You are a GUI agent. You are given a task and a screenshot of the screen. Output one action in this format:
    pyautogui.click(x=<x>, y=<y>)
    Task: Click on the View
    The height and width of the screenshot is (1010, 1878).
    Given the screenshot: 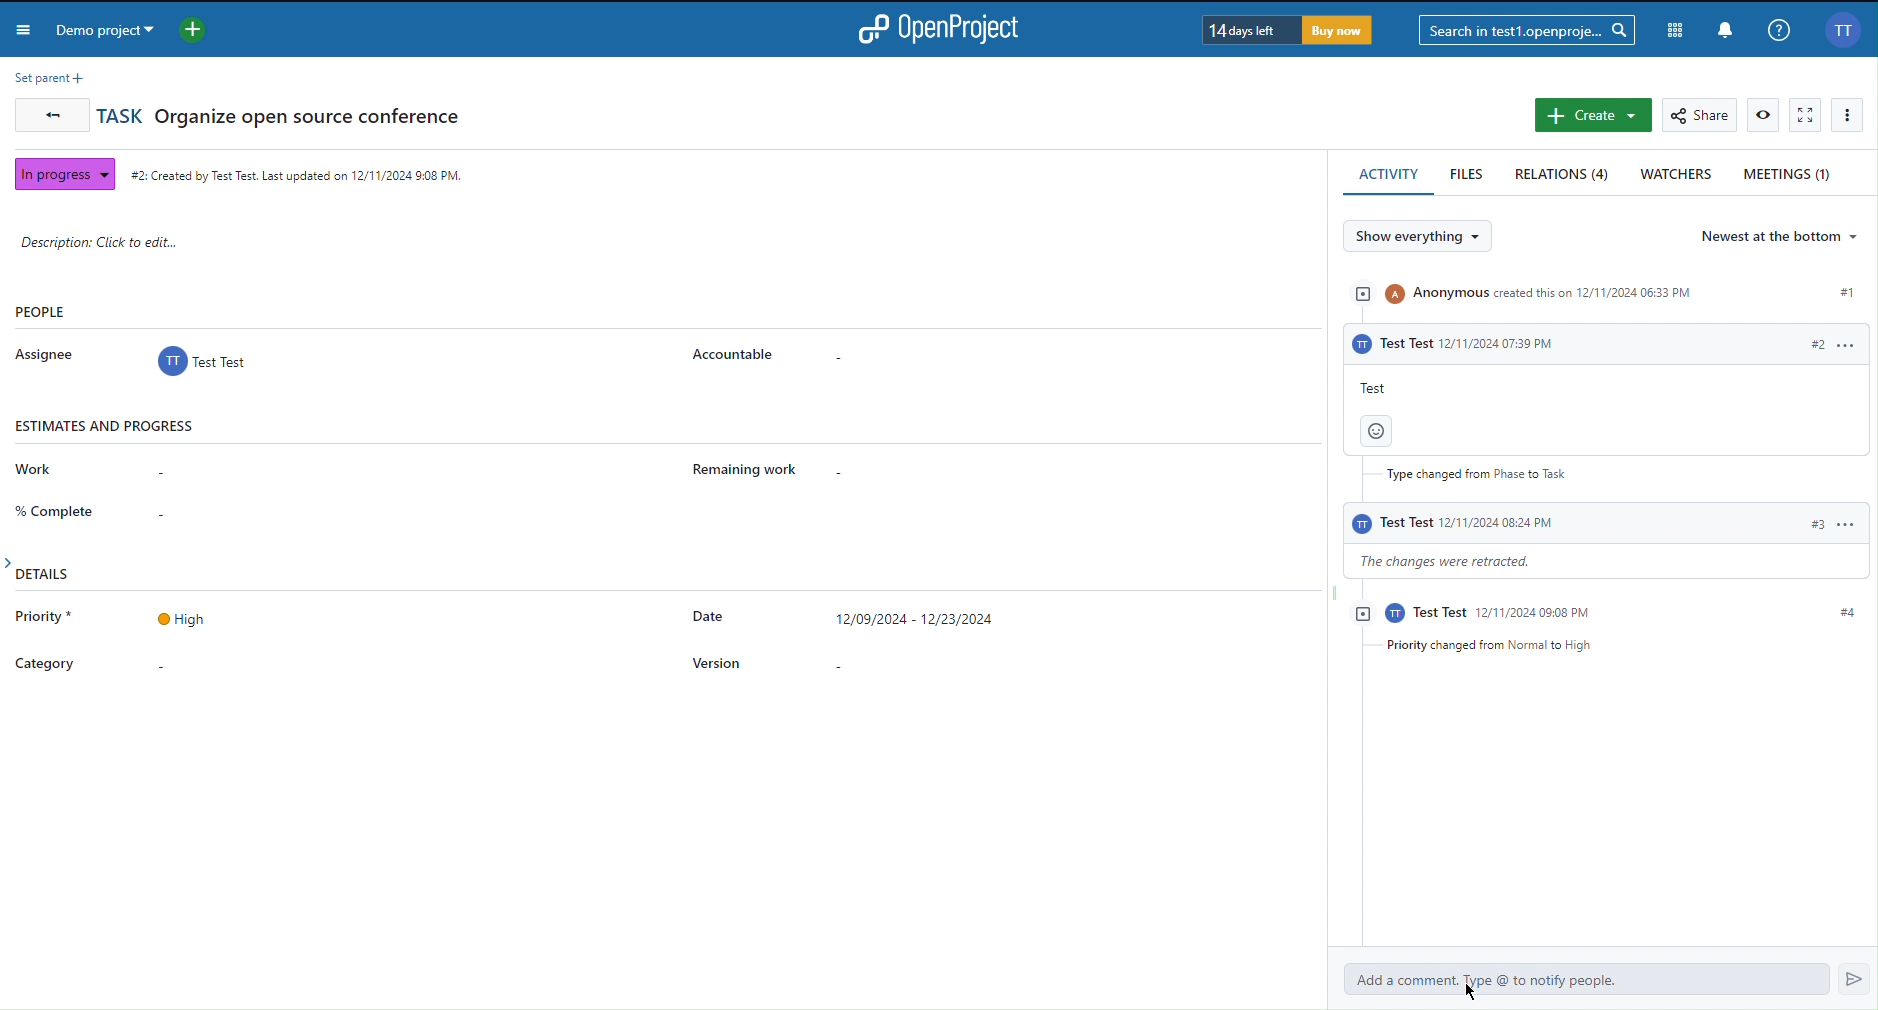 What is the action you would take?
    pyautogui.click(x=1764, y=115)
    